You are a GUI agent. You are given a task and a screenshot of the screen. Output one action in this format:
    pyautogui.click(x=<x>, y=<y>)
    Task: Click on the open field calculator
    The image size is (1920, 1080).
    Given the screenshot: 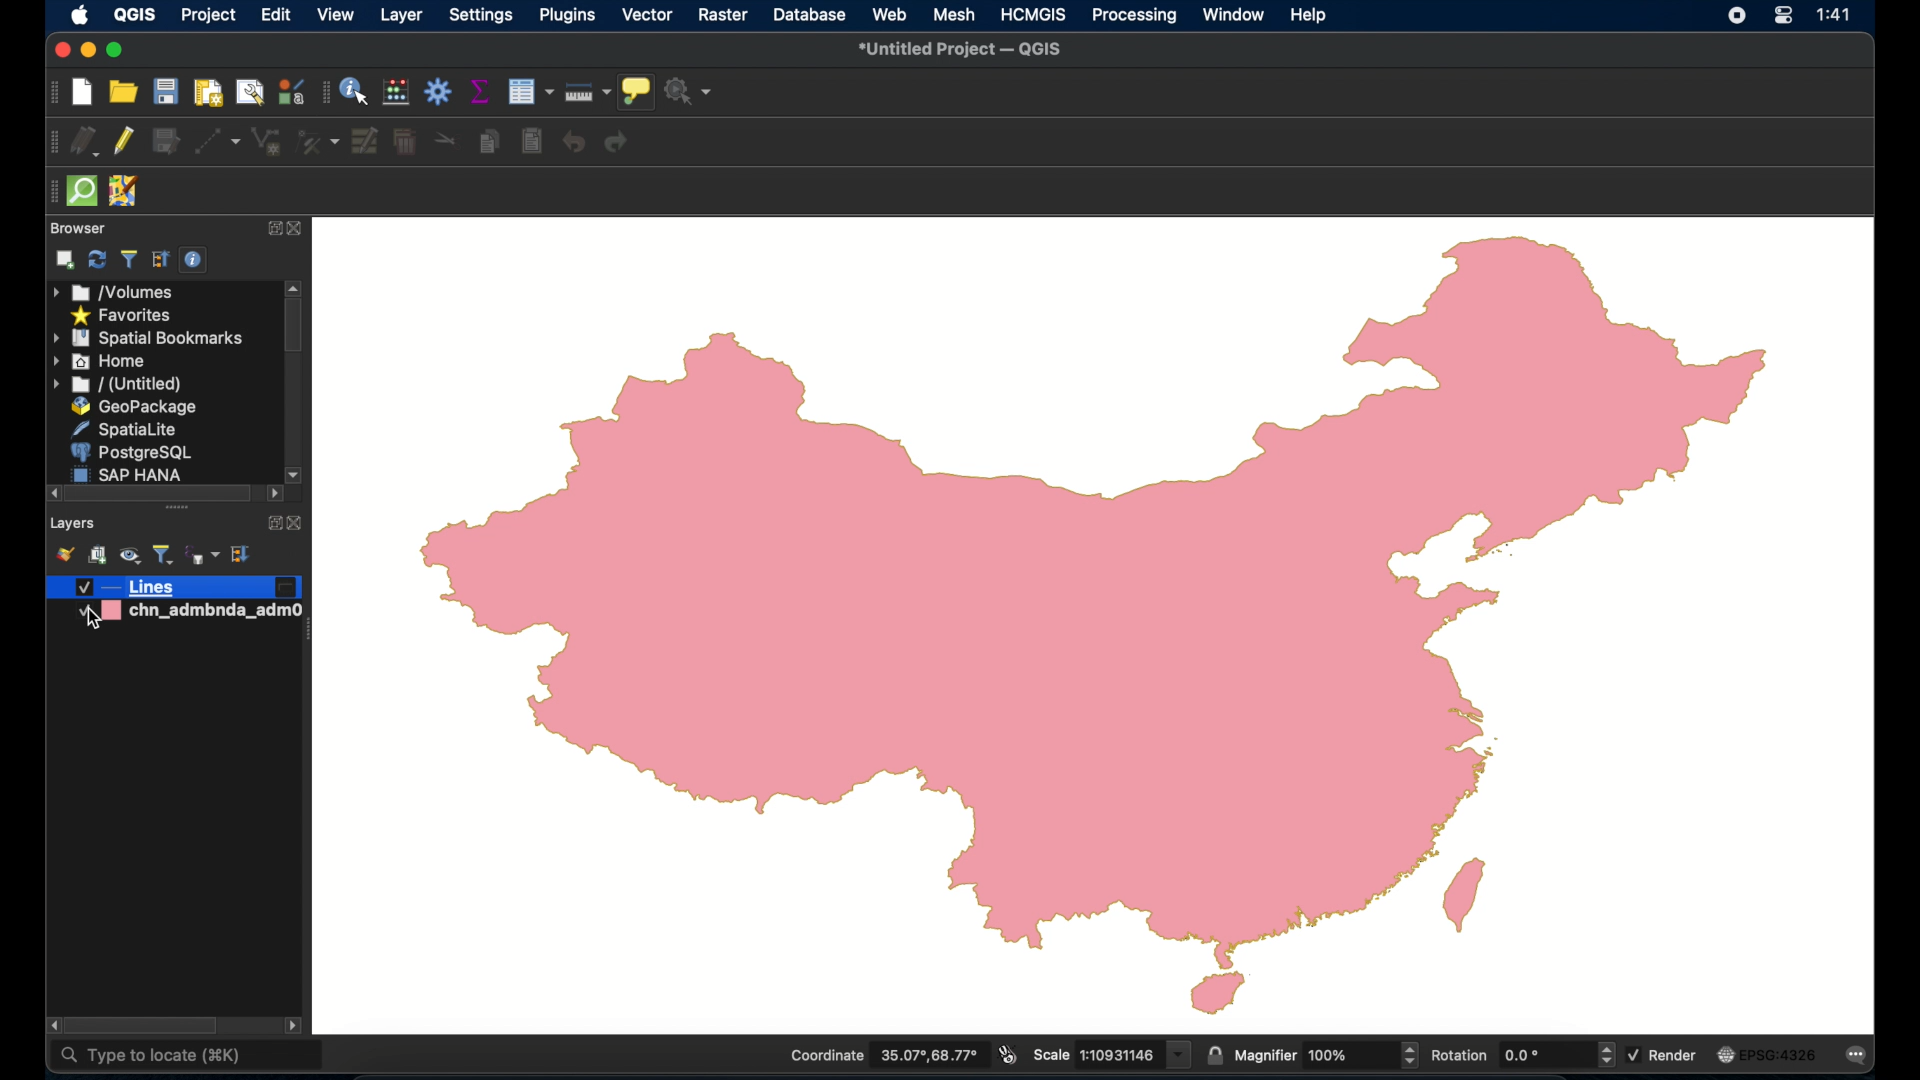 What is the action you would take?
    pyautogui.click(x=396, y=91)
    